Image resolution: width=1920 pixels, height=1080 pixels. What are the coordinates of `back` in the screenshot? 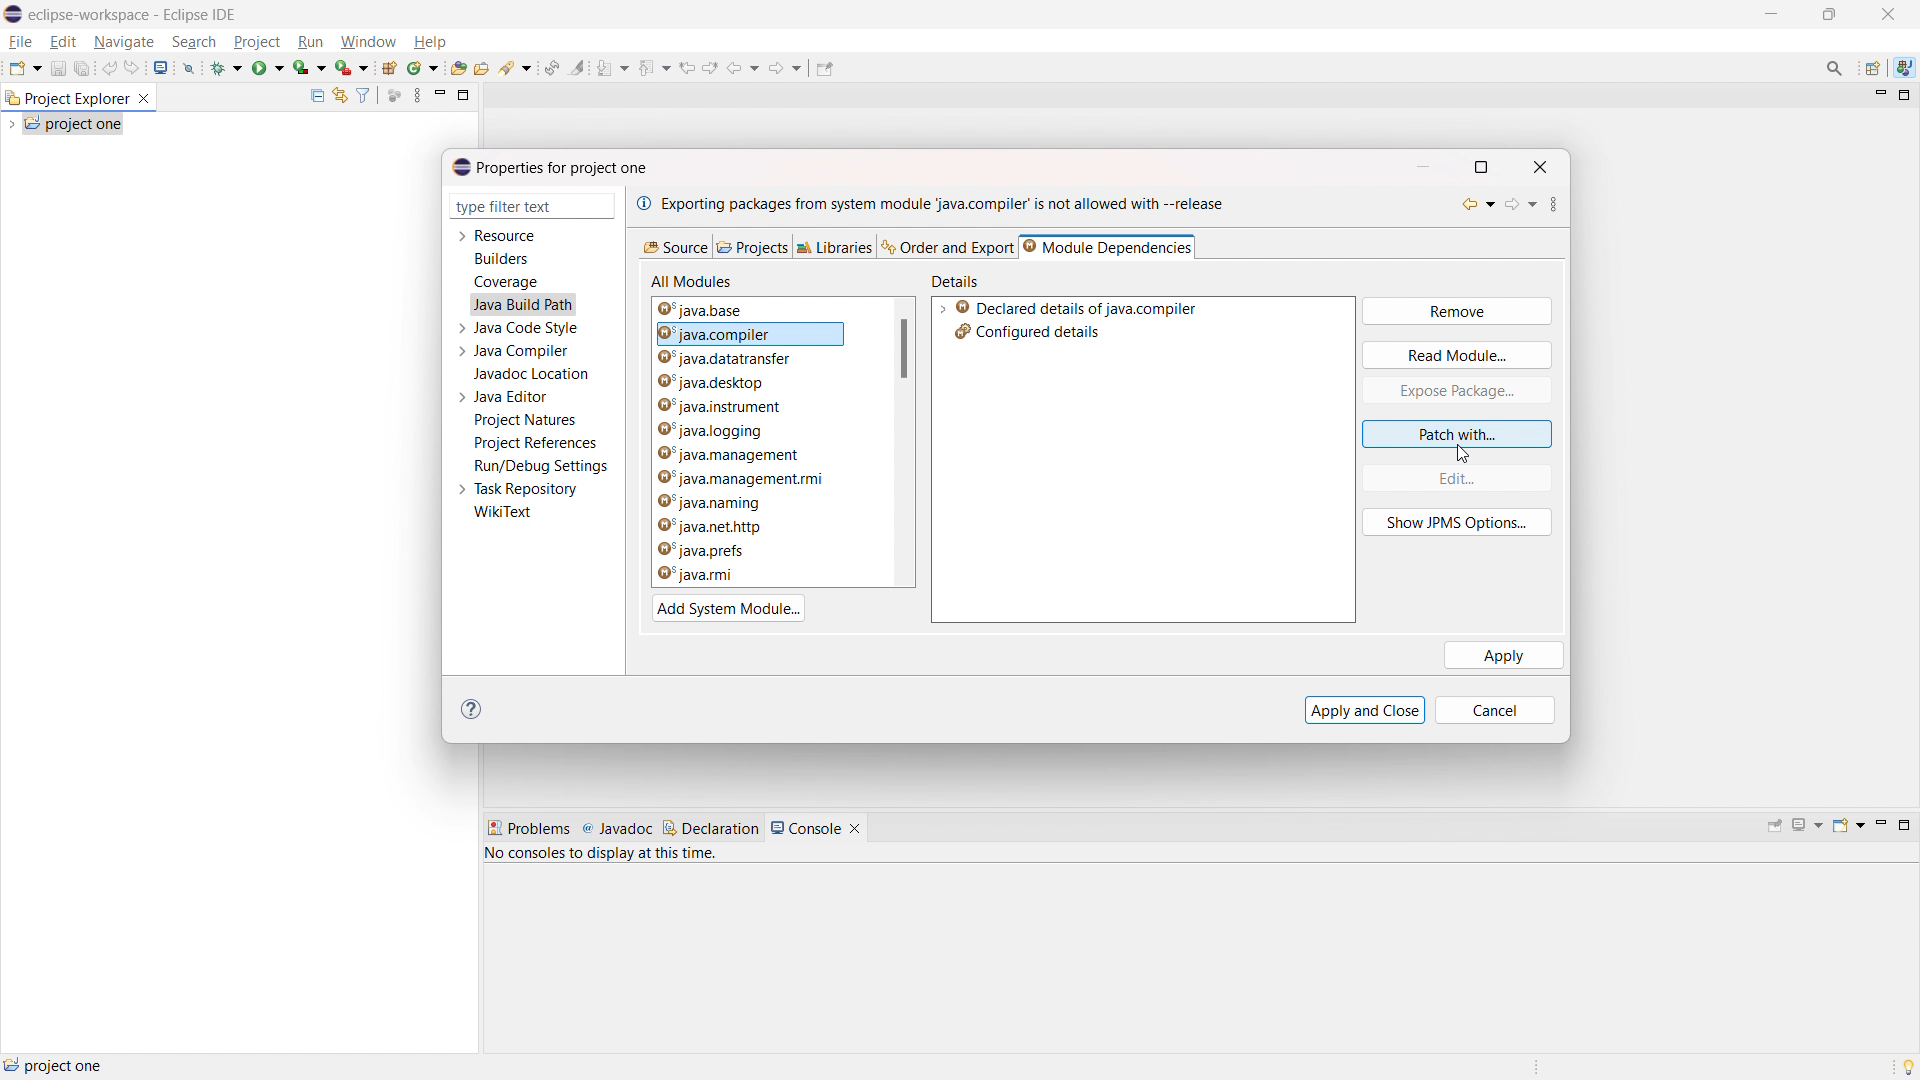 It's located at (1472, 204).